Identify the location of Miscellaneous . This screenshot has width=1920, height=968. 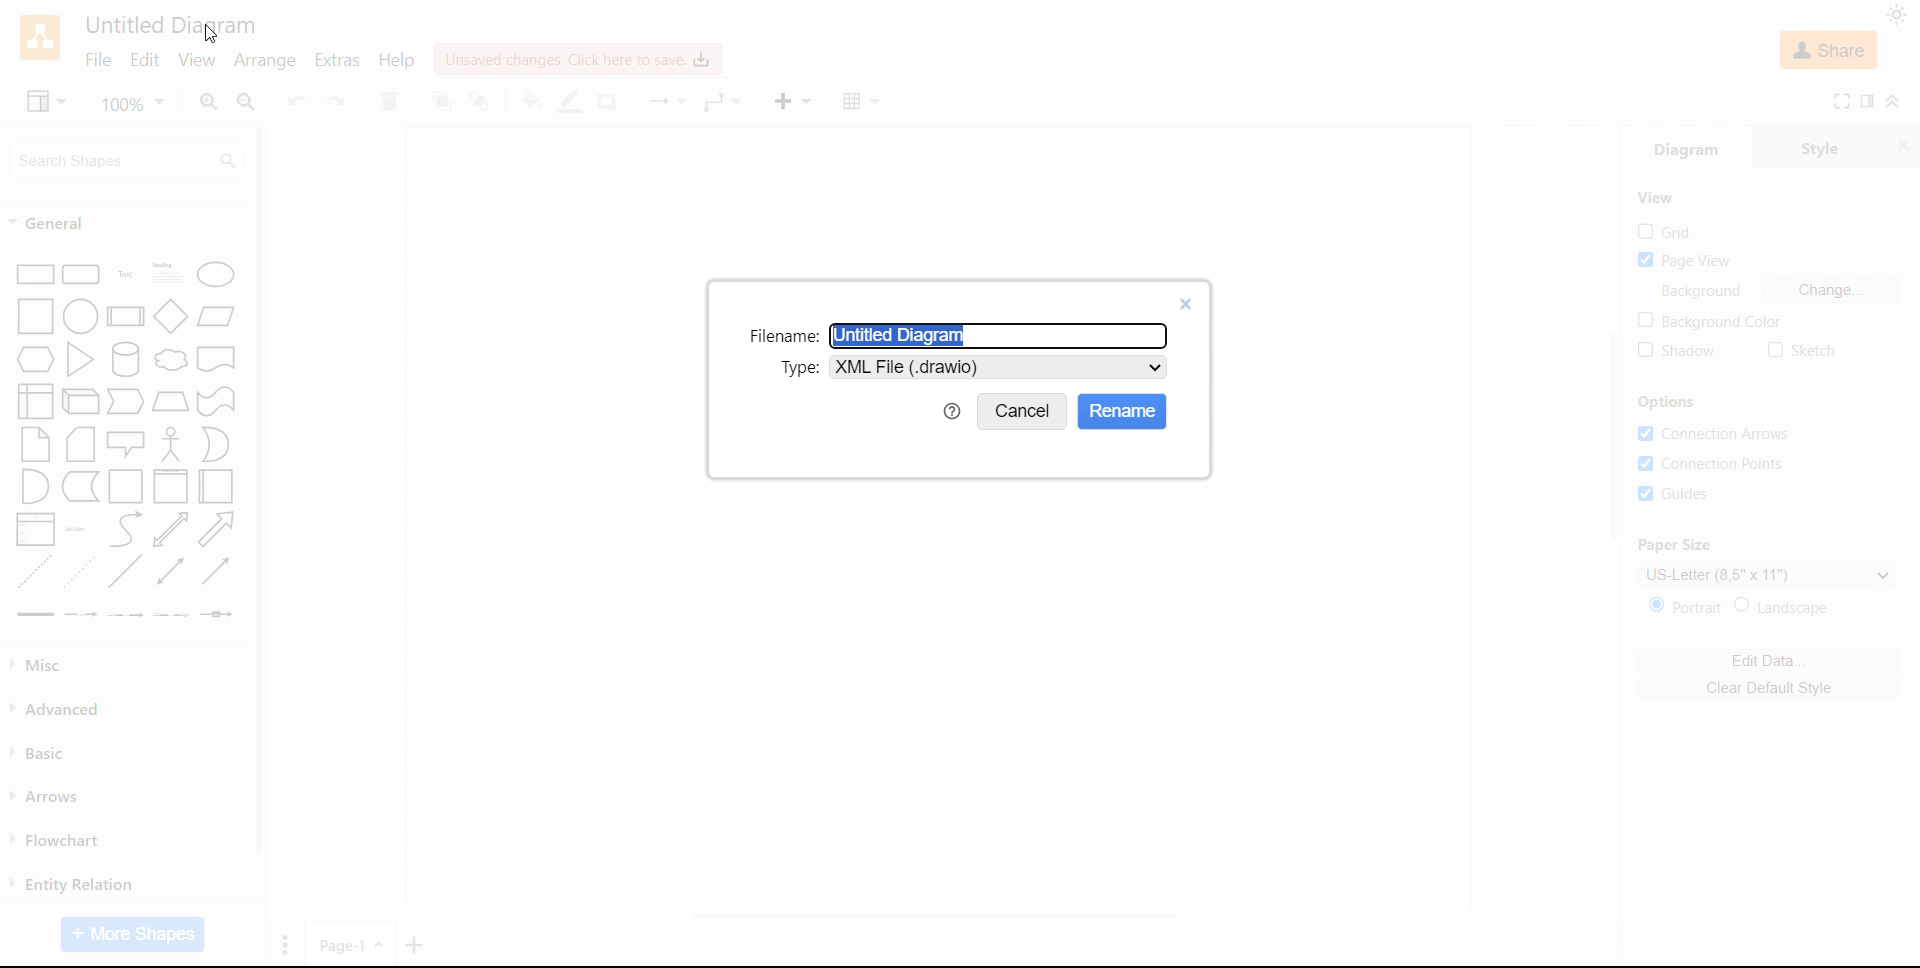
(41, 665).